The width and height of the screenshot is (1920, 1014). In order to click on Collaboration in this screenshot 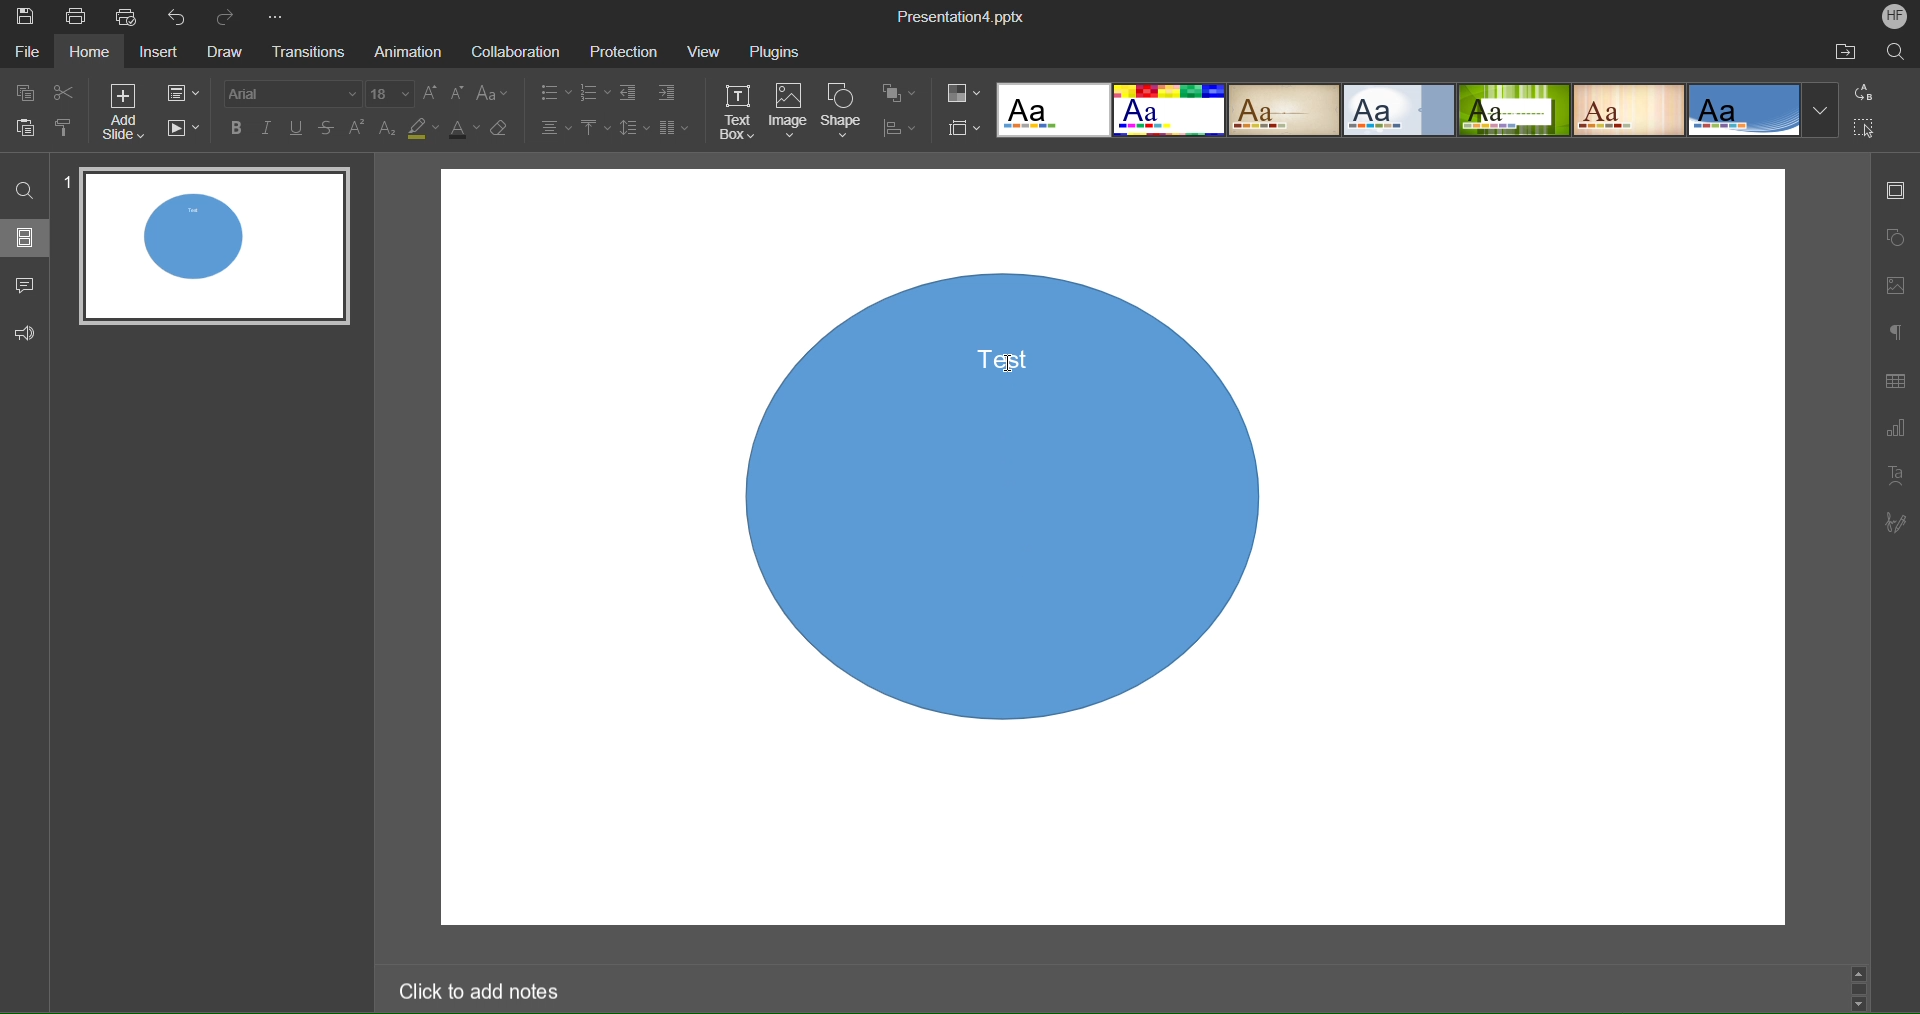, I will do `click(518, 50)`.